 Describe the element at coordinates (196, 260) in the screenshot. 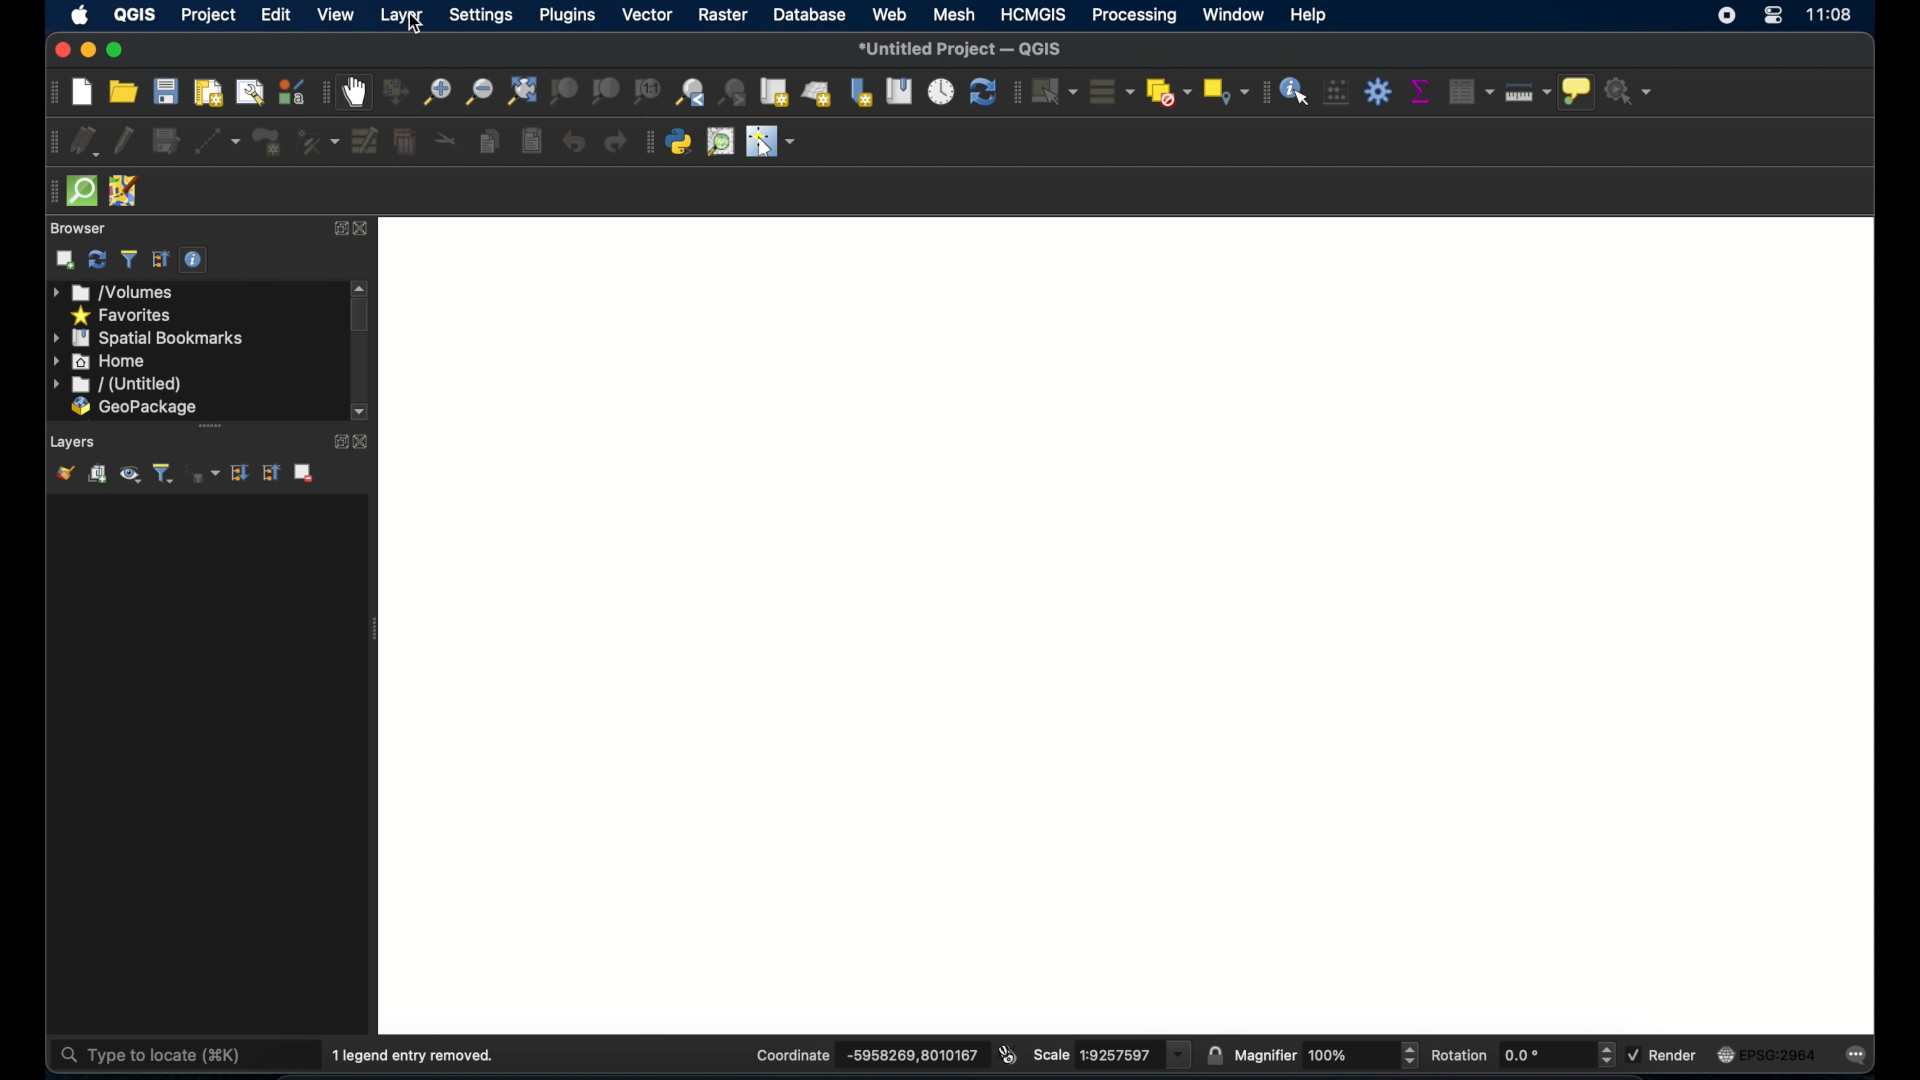

I see `enable/disable properties widget` at that location.